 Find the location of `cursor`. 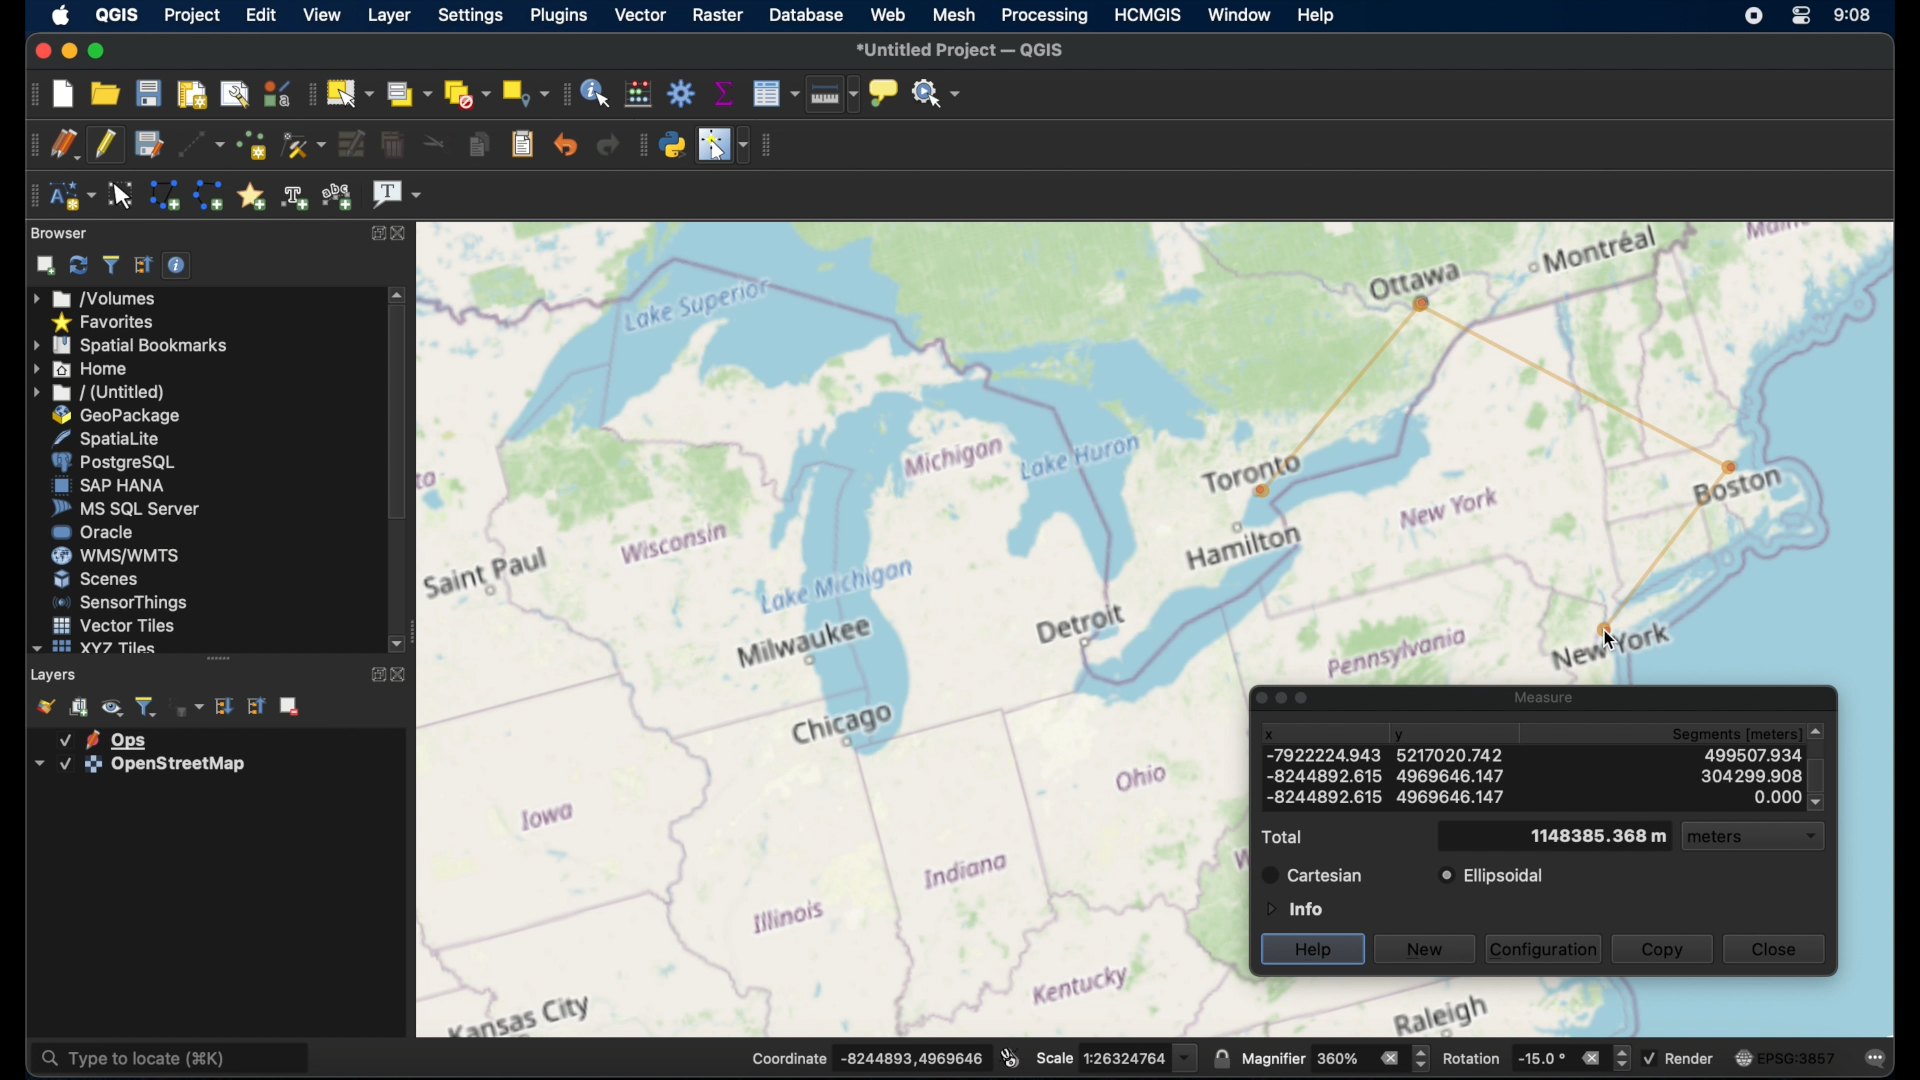

cursor is located at coordinates (1611, 640).